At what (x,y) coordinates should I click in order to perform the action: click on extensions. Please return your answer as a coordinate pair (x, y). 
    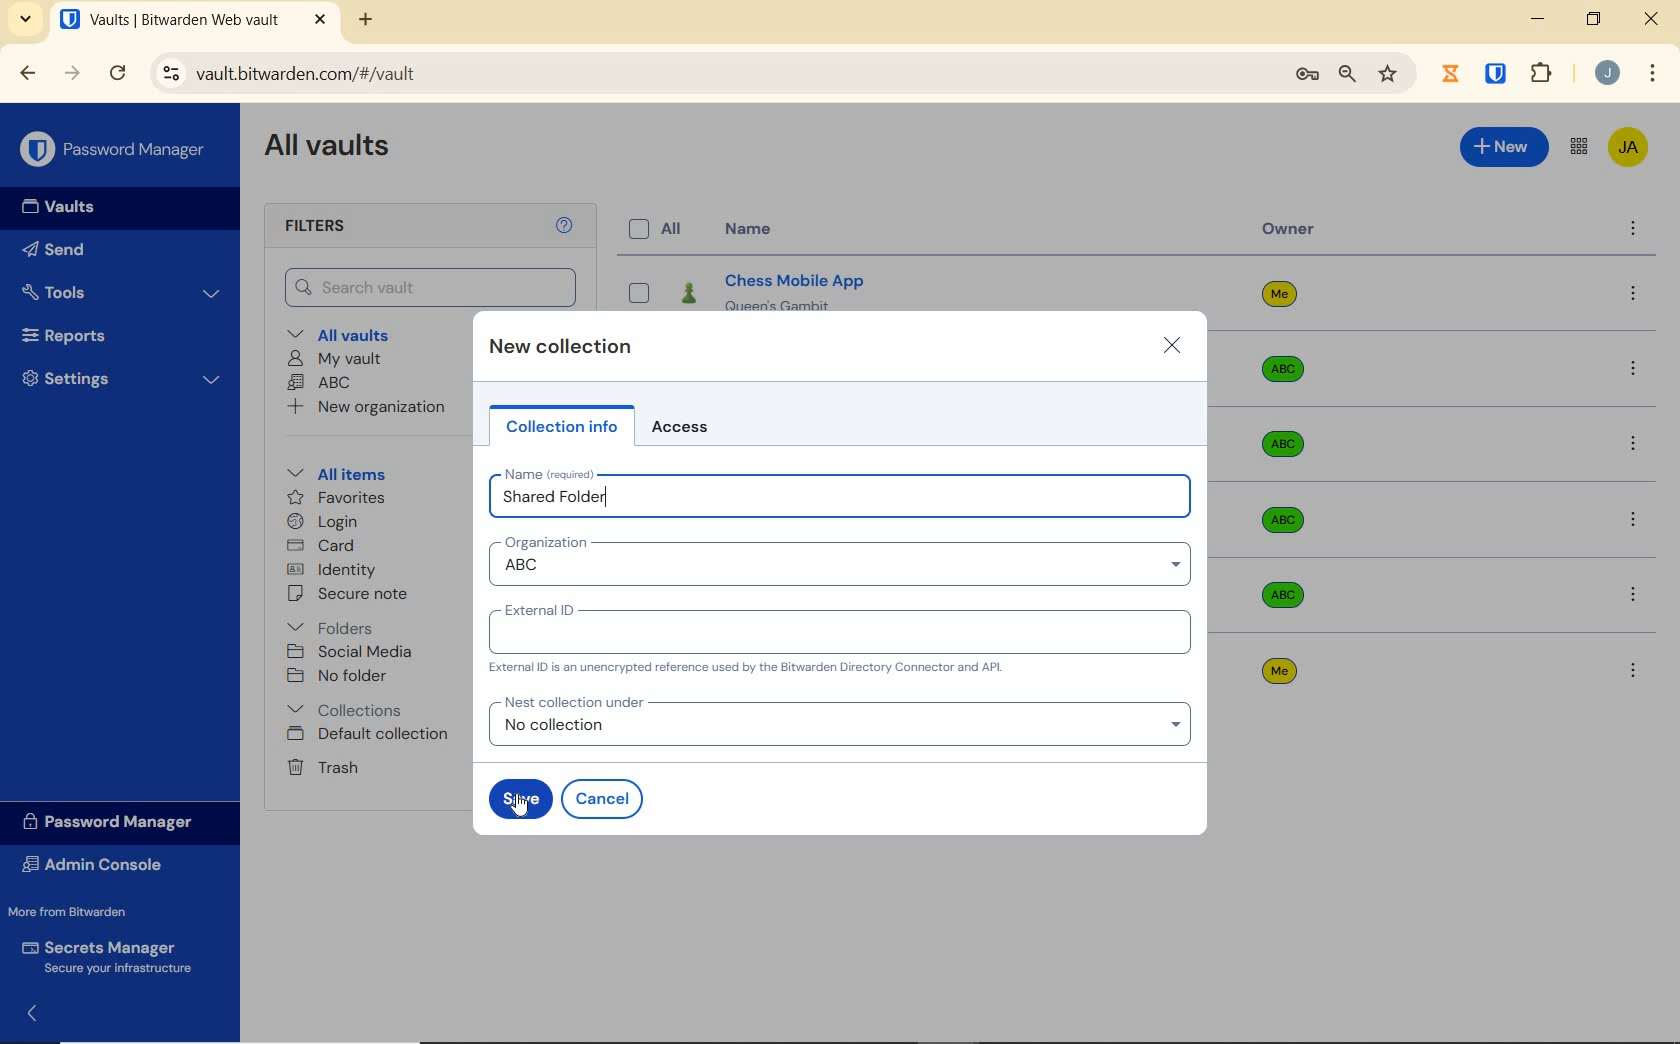
    Looking at the image, I should click on (1543, 73).